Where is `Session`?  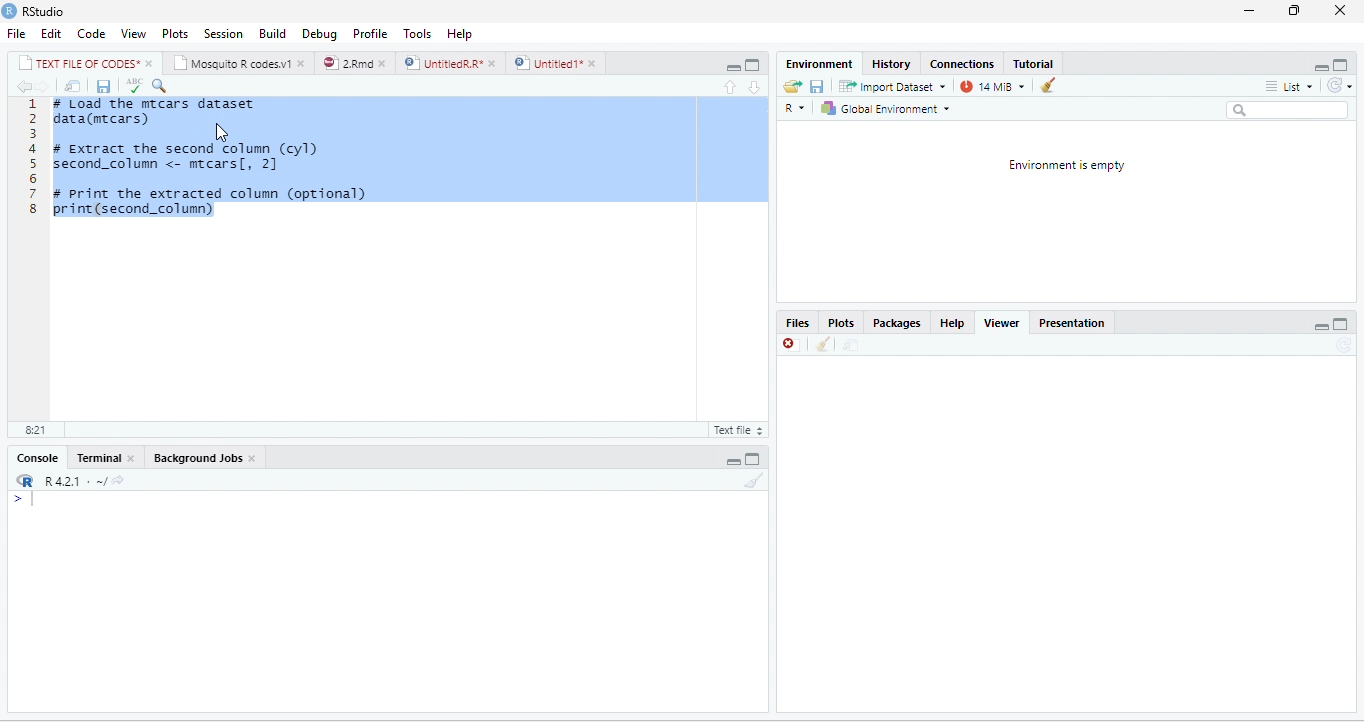 Session is located at coordinates (221, 32).